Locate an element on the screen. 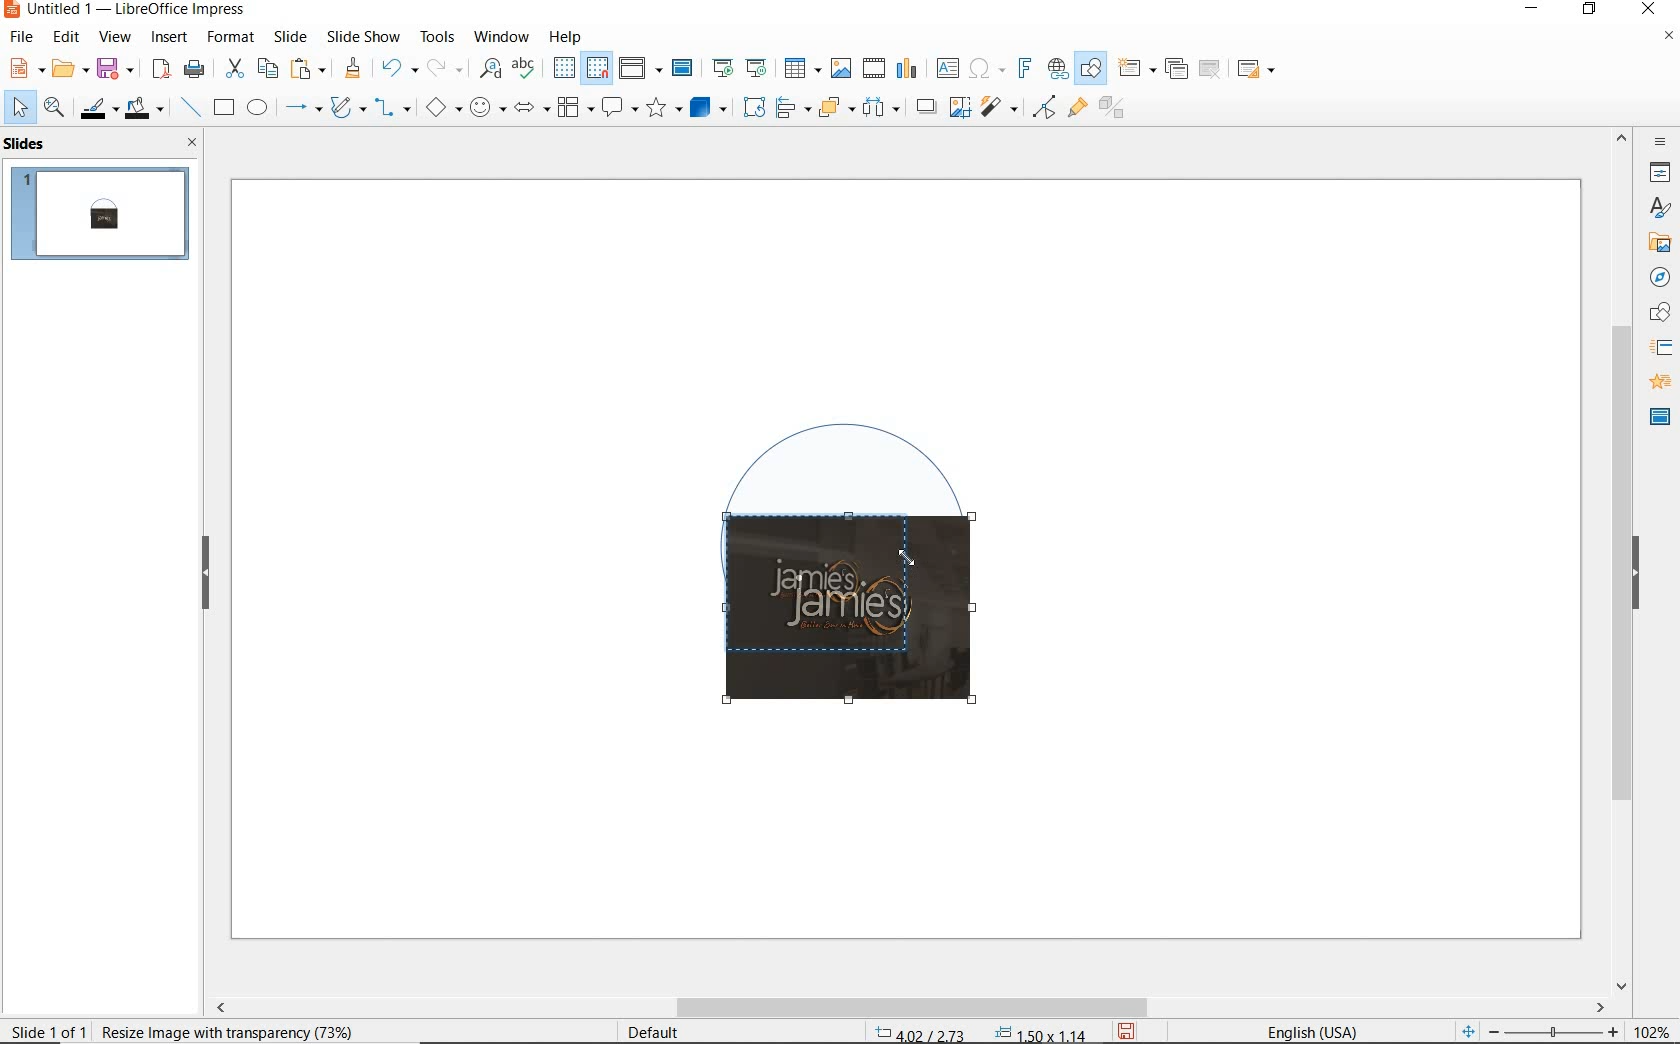  edit is located at coordinates (67, 37).